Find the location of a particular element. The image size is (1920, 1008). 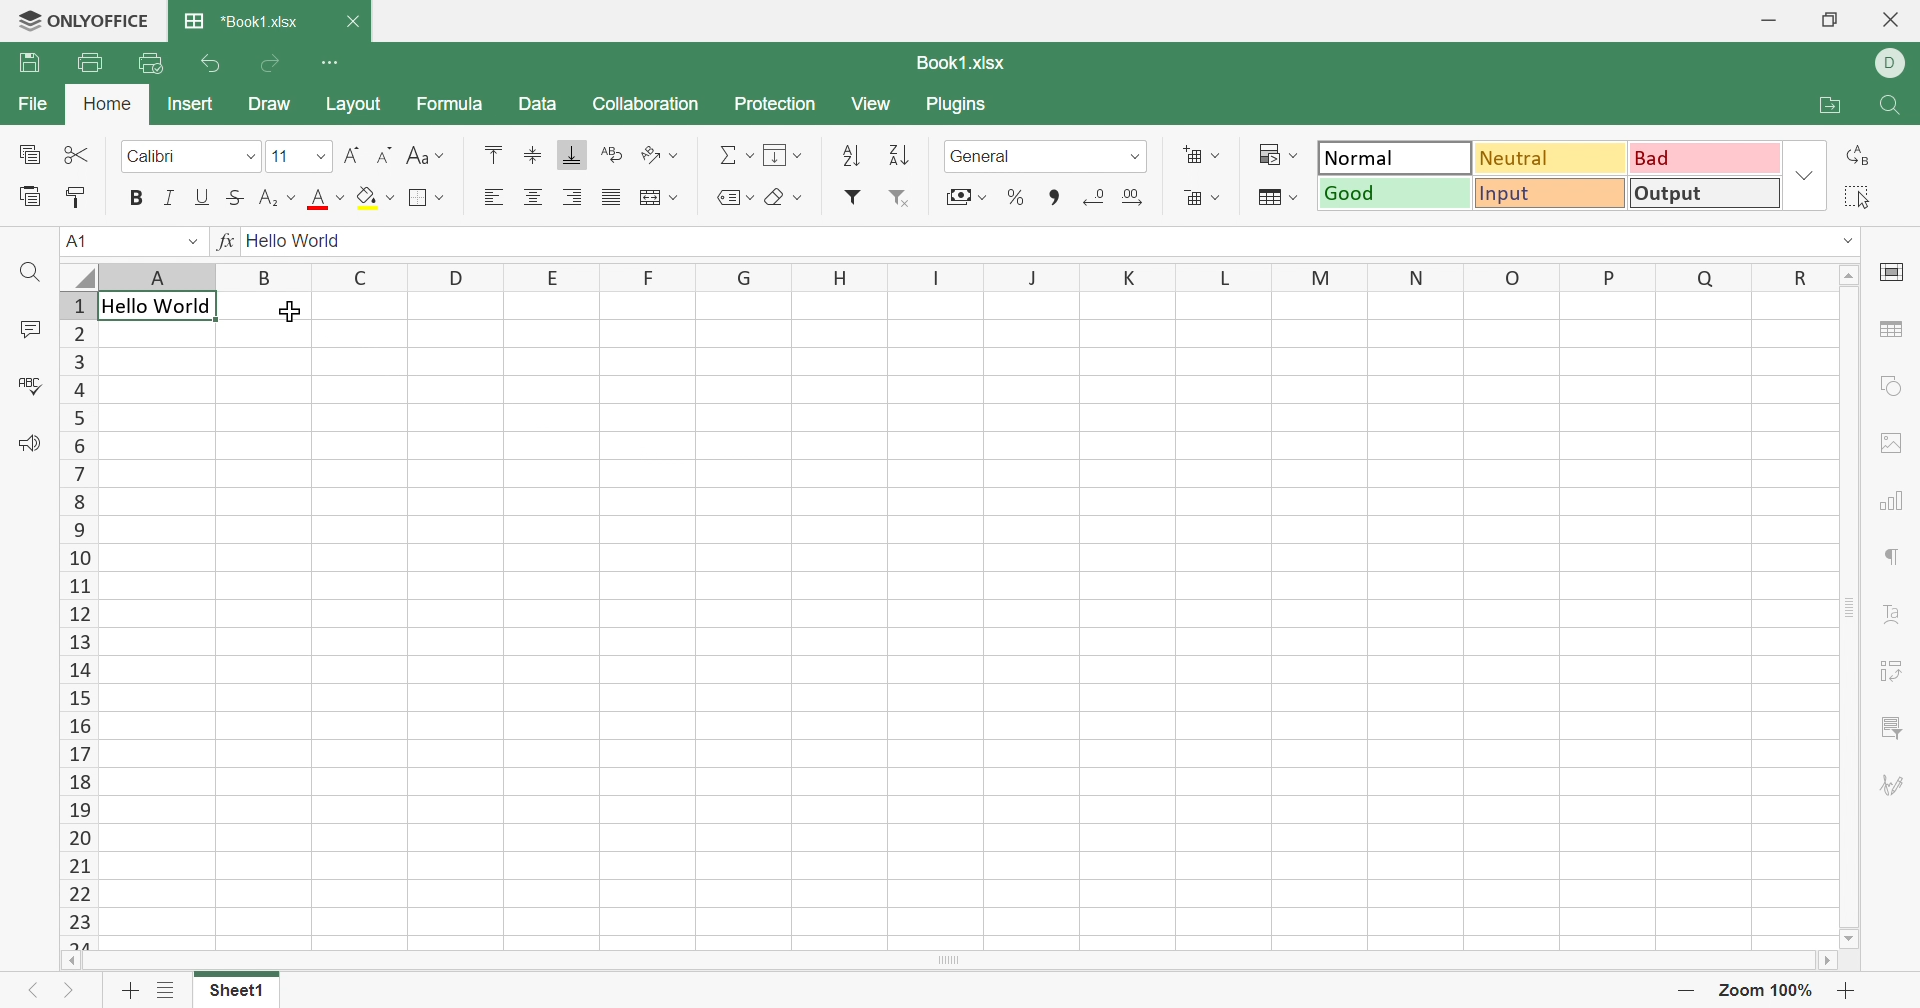

Decrement font size is located at coordinates (385, 153).